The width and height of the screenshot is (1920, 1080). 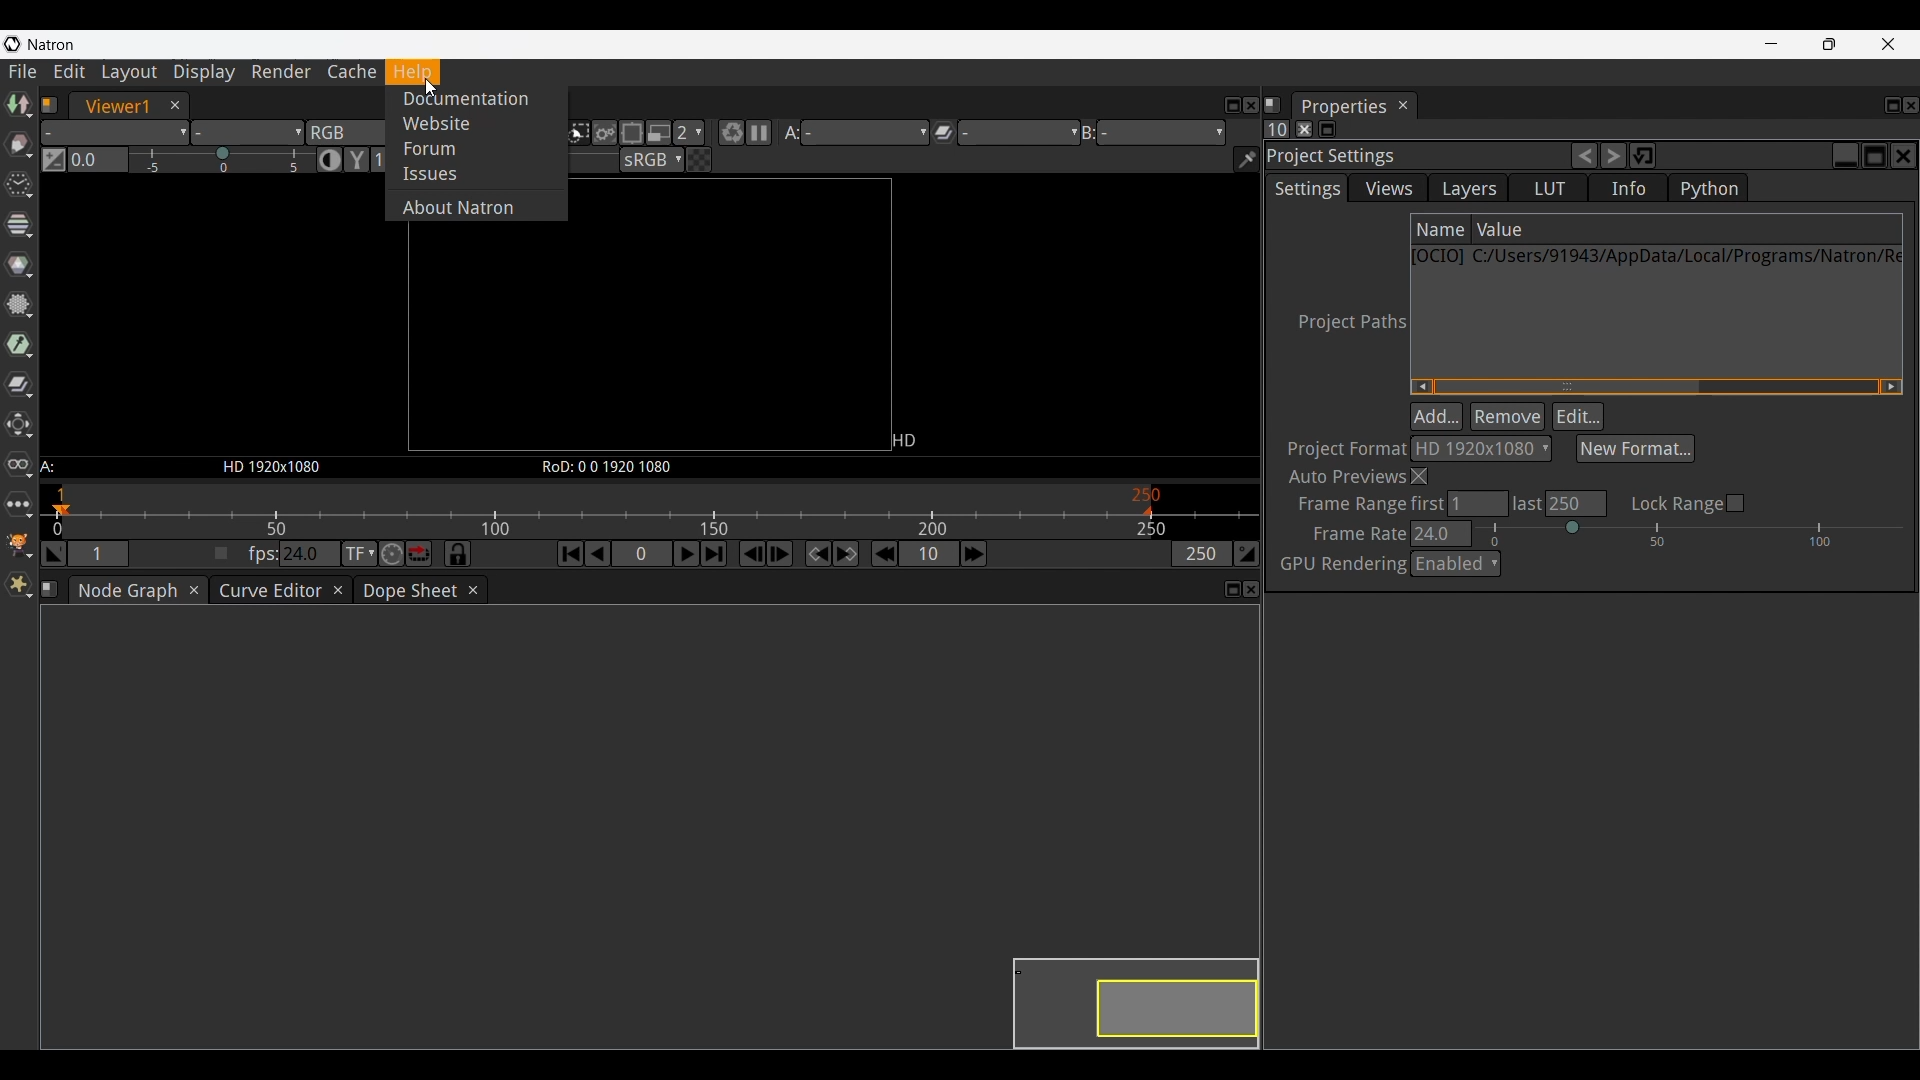 I want to click on Project Setting, so click(x=1406, y=156).